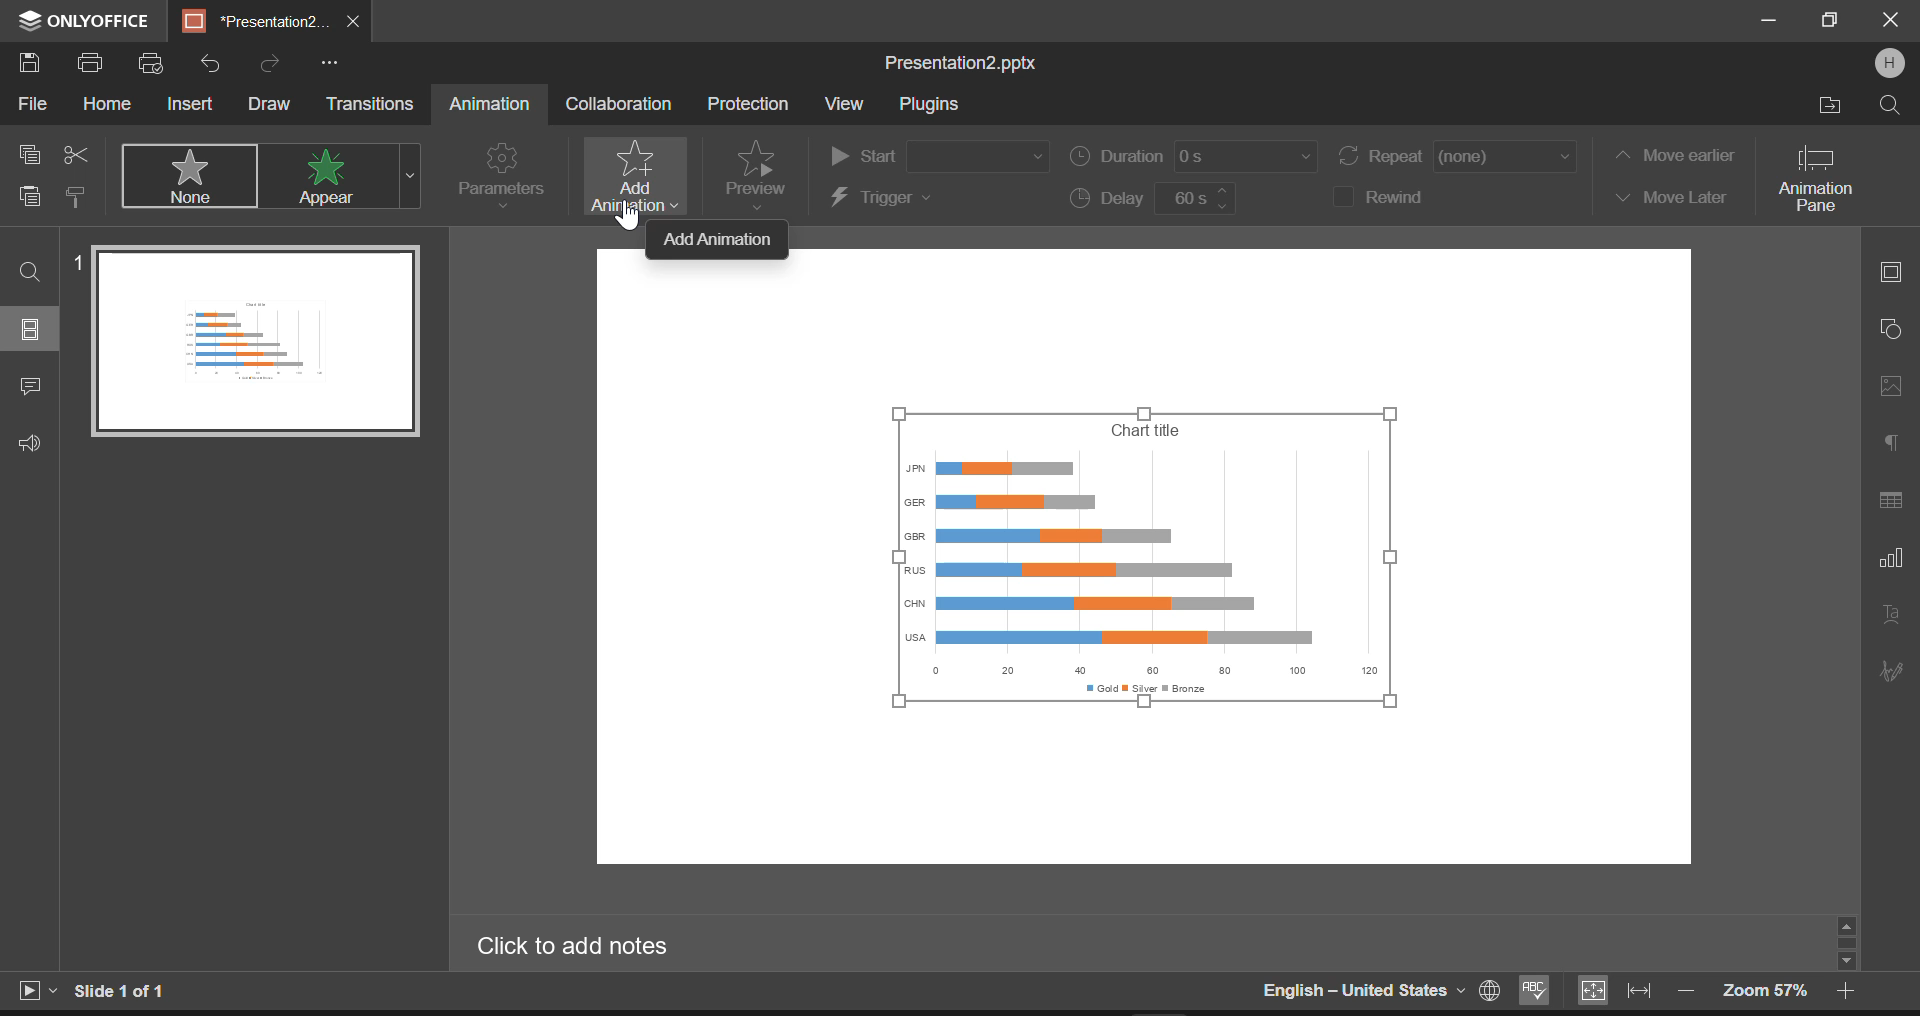  I want to click on Close, so click(1890, 22).